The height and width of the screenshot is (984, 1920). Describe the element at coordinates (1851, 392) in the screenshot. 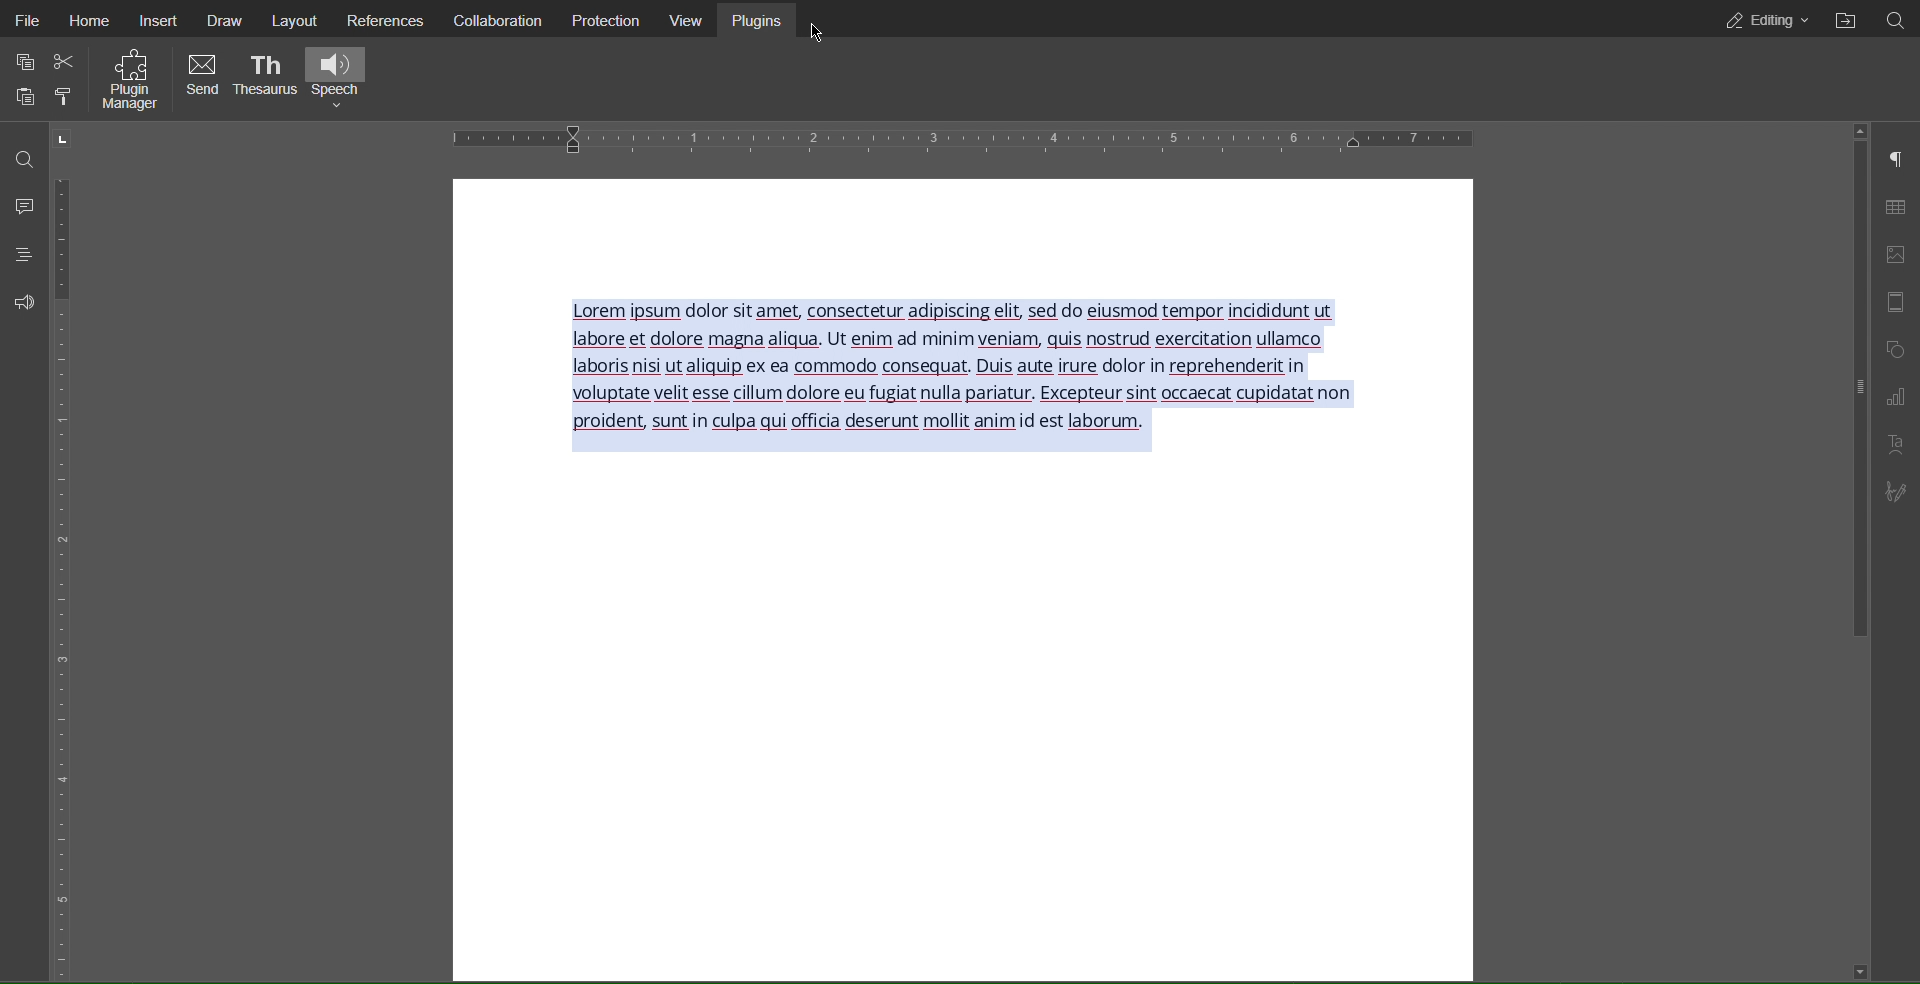

I see `slider` at that location.